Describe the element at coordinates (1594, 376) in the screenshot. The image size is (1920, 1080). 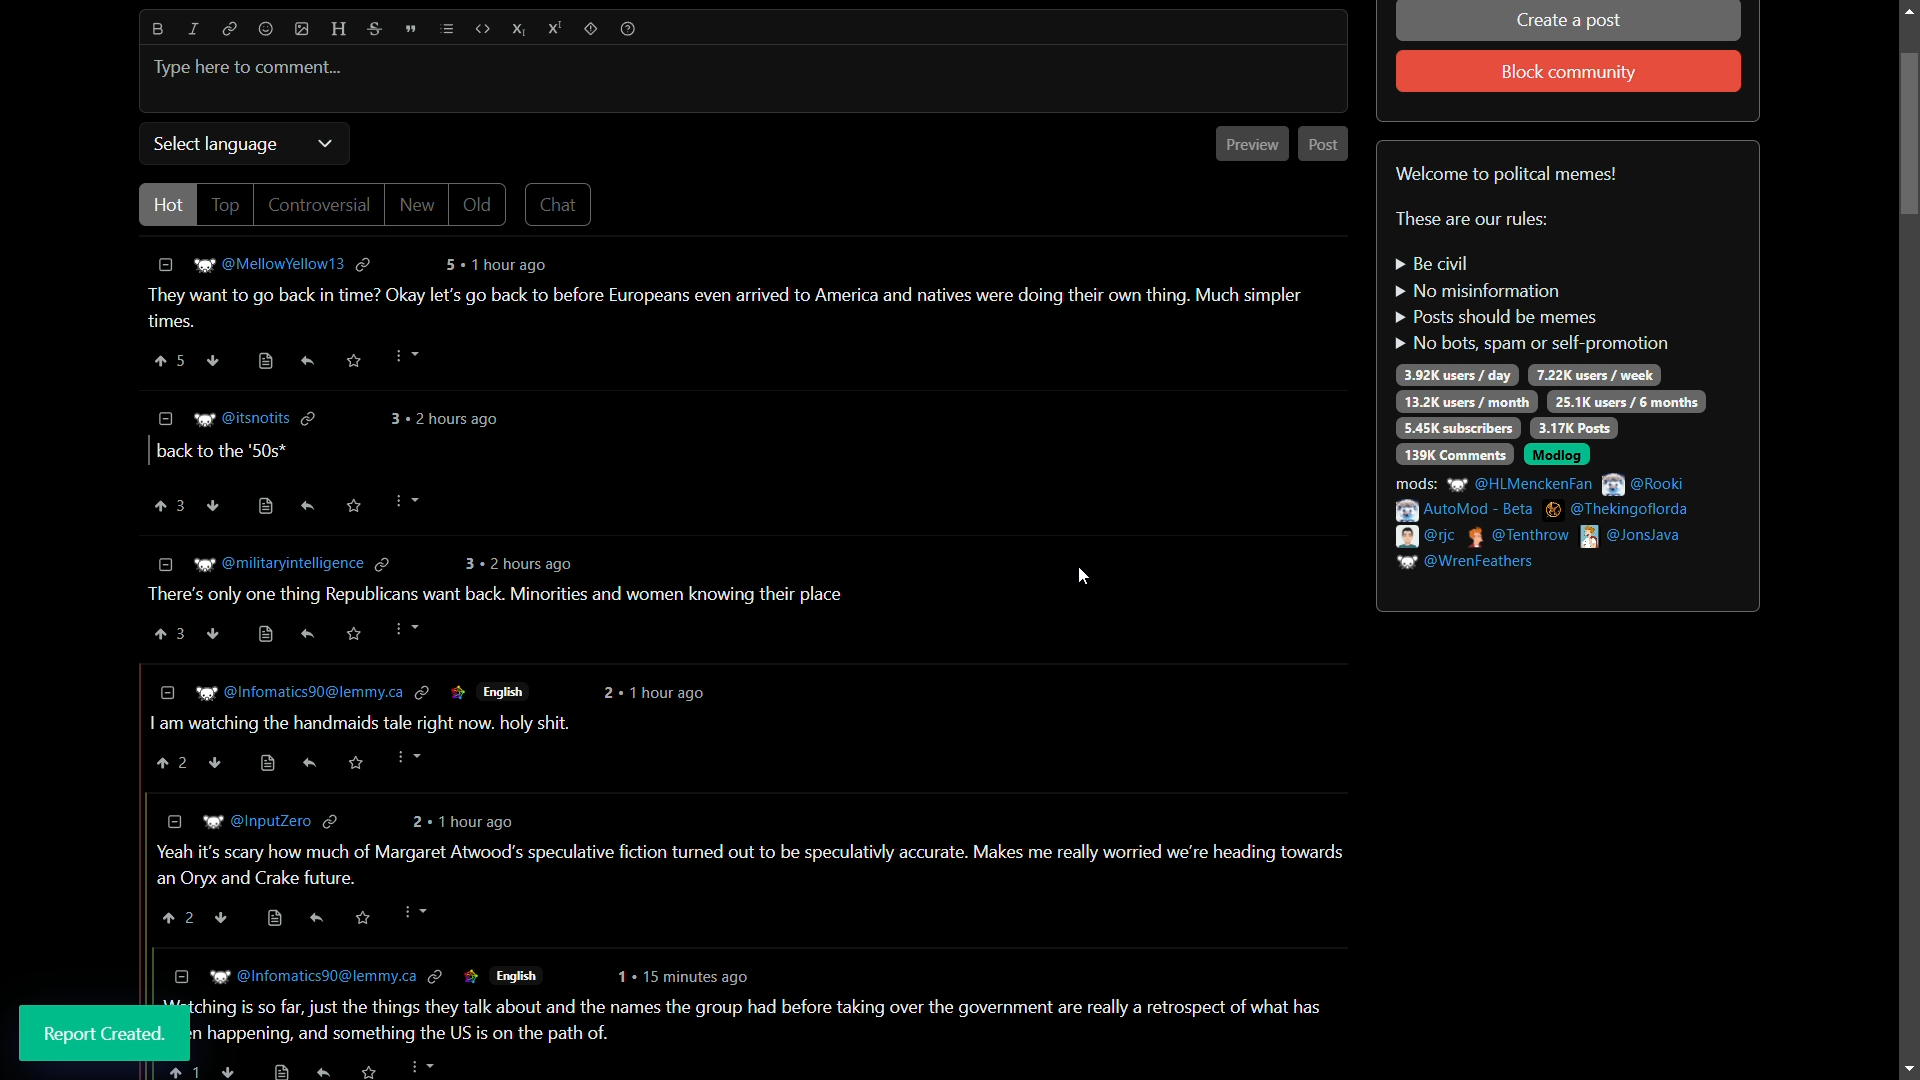
I see `7.22k users/week` at that location.